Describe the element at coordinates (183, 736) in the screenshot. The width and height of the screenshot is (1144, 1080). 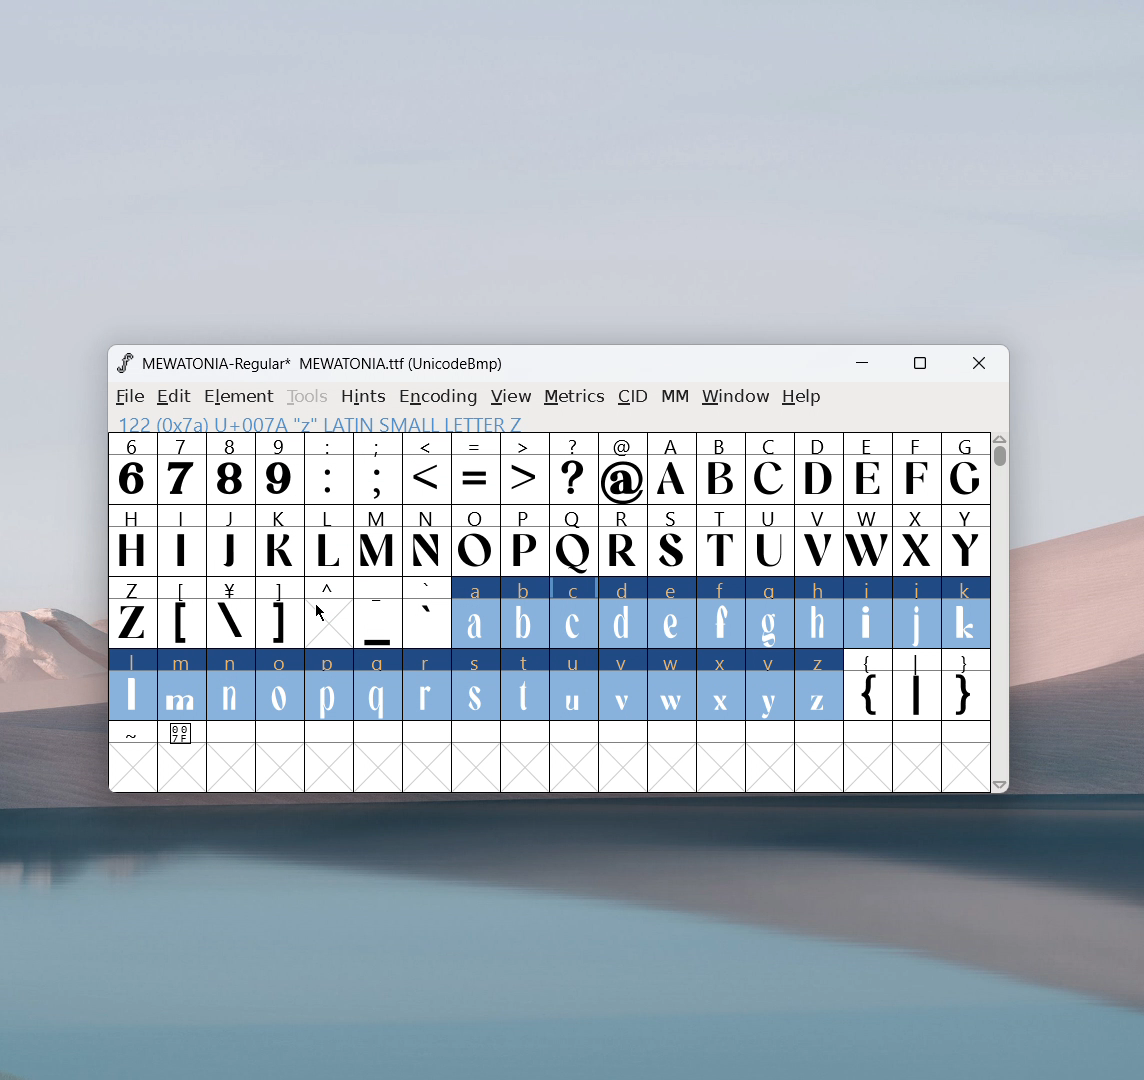
I see `0 0 7 F` at that location.